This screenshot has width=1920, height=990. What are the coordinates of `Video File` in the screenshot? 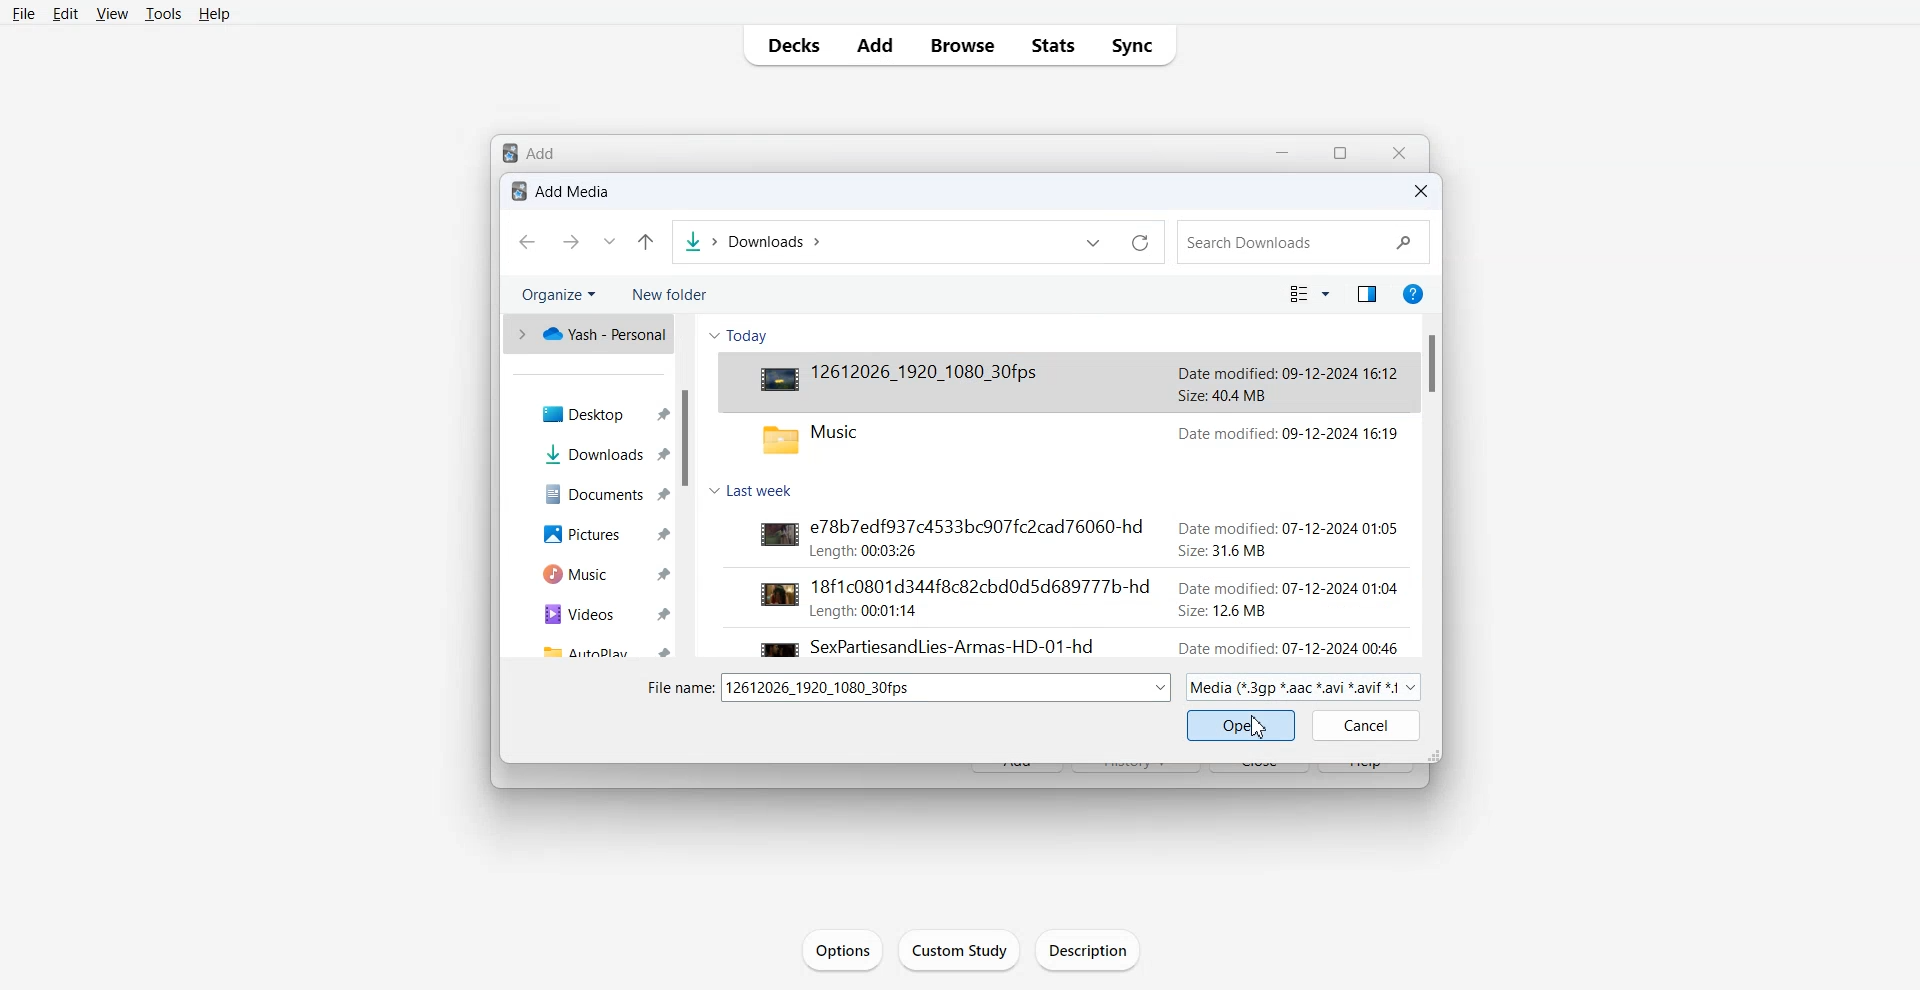 It's located at (1060, 382).